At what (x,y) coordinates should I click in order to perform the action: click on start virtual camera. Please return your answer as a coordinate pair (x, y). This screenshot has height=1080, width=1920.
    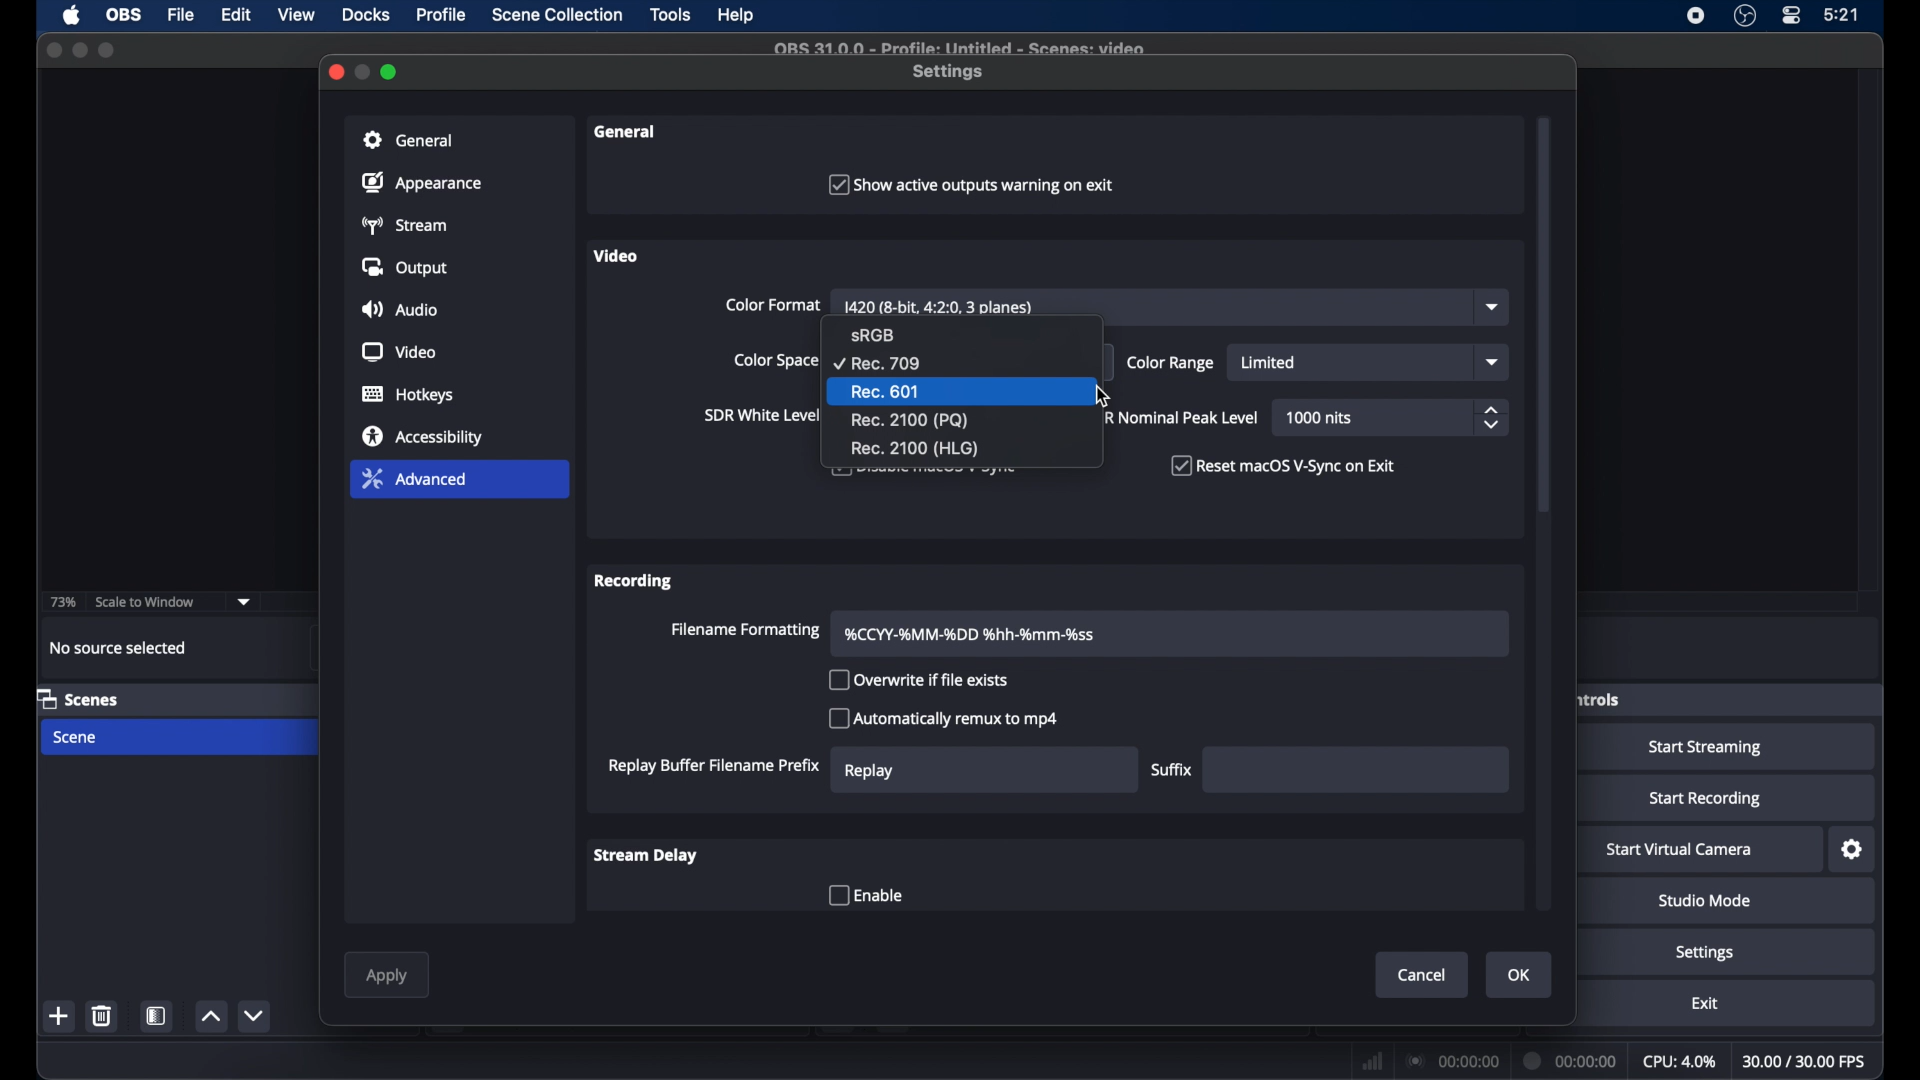
    Looking at the image, I should click on (1679, 850).